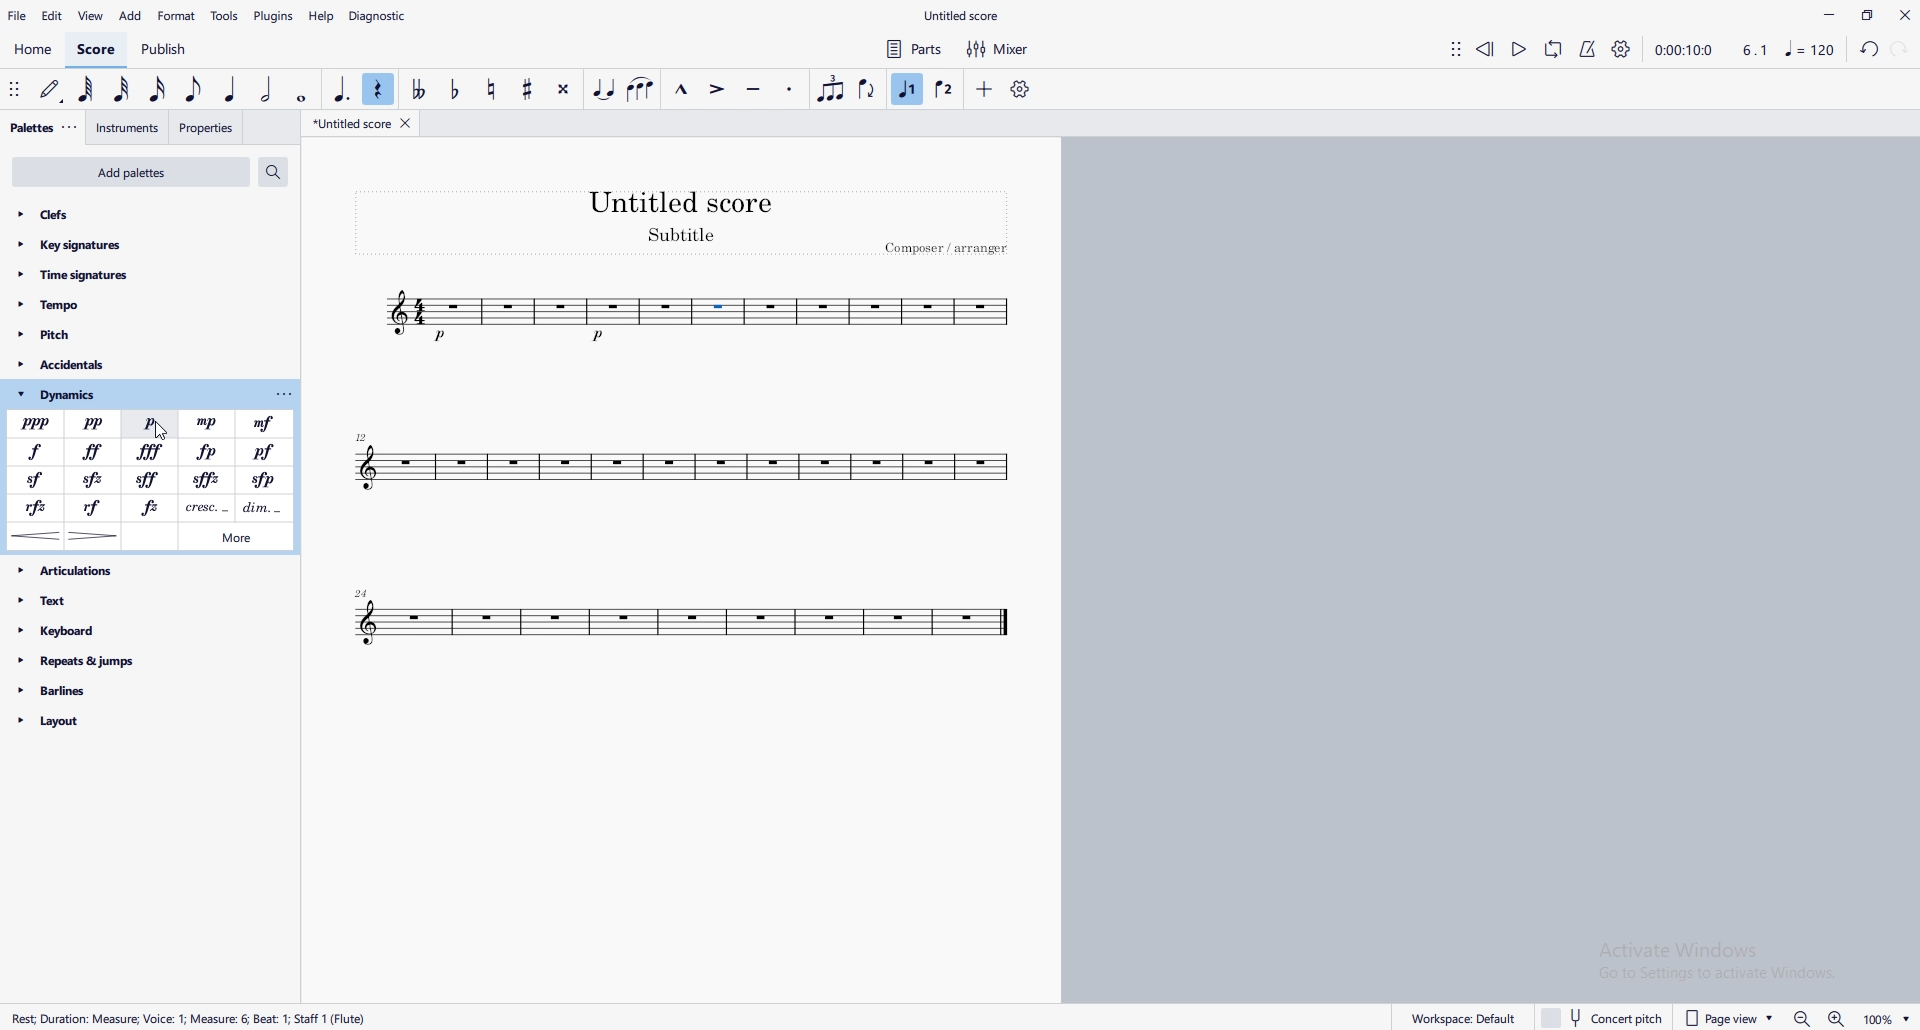 The height and width of the screenshot is (1030, 1920). What do you see at coordinates (74, 126) in the screenshot?
I see `adjust` at bounding box center [74, 126].